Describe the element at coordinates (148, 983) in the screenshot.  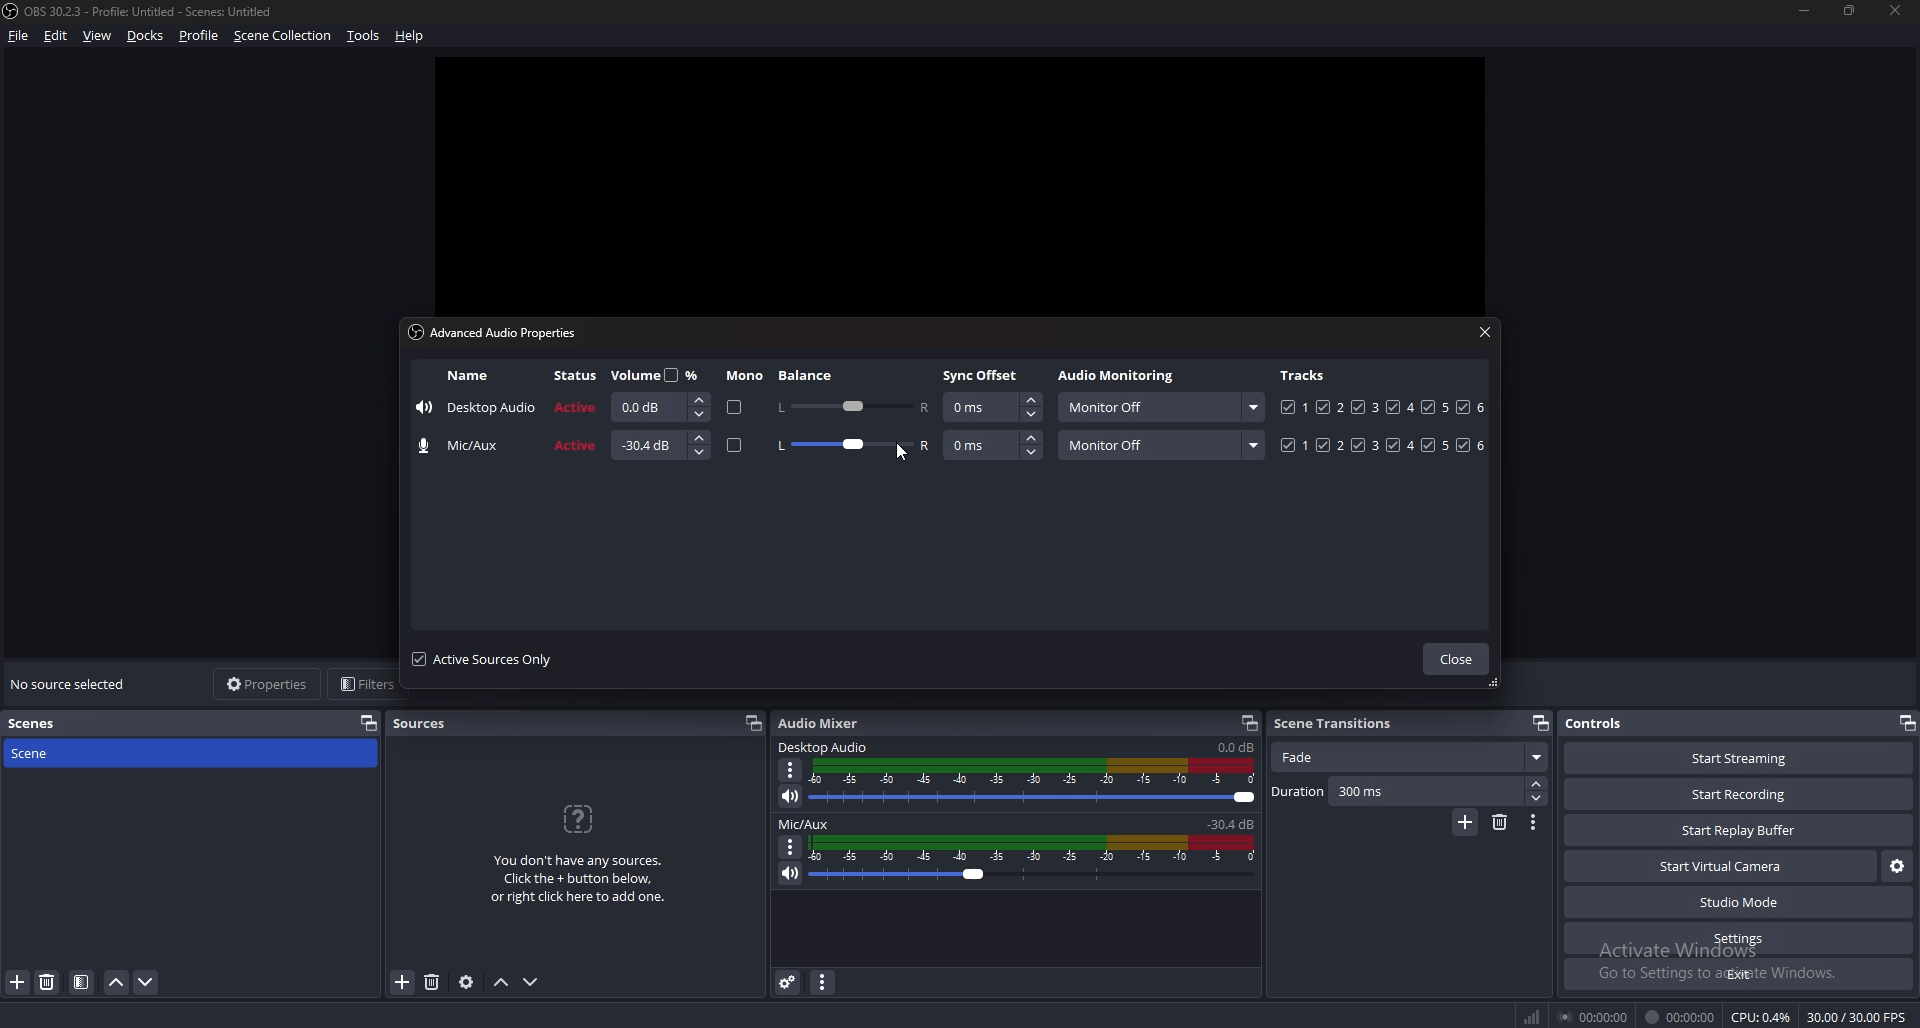
I see `move scene down` at that location.